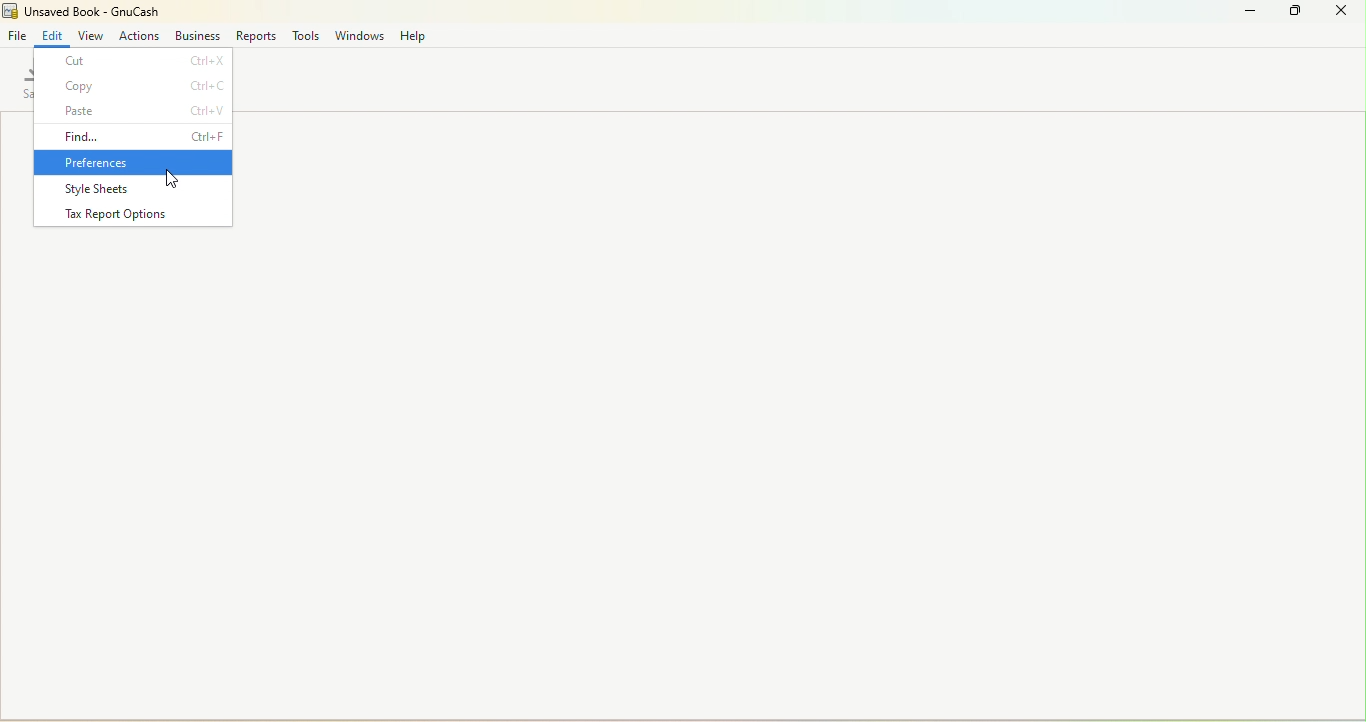 This screenshot has width=1366, height=722. Describe the element at coordinates (133, 111) in the screenshot. I see `Paste` at that location.